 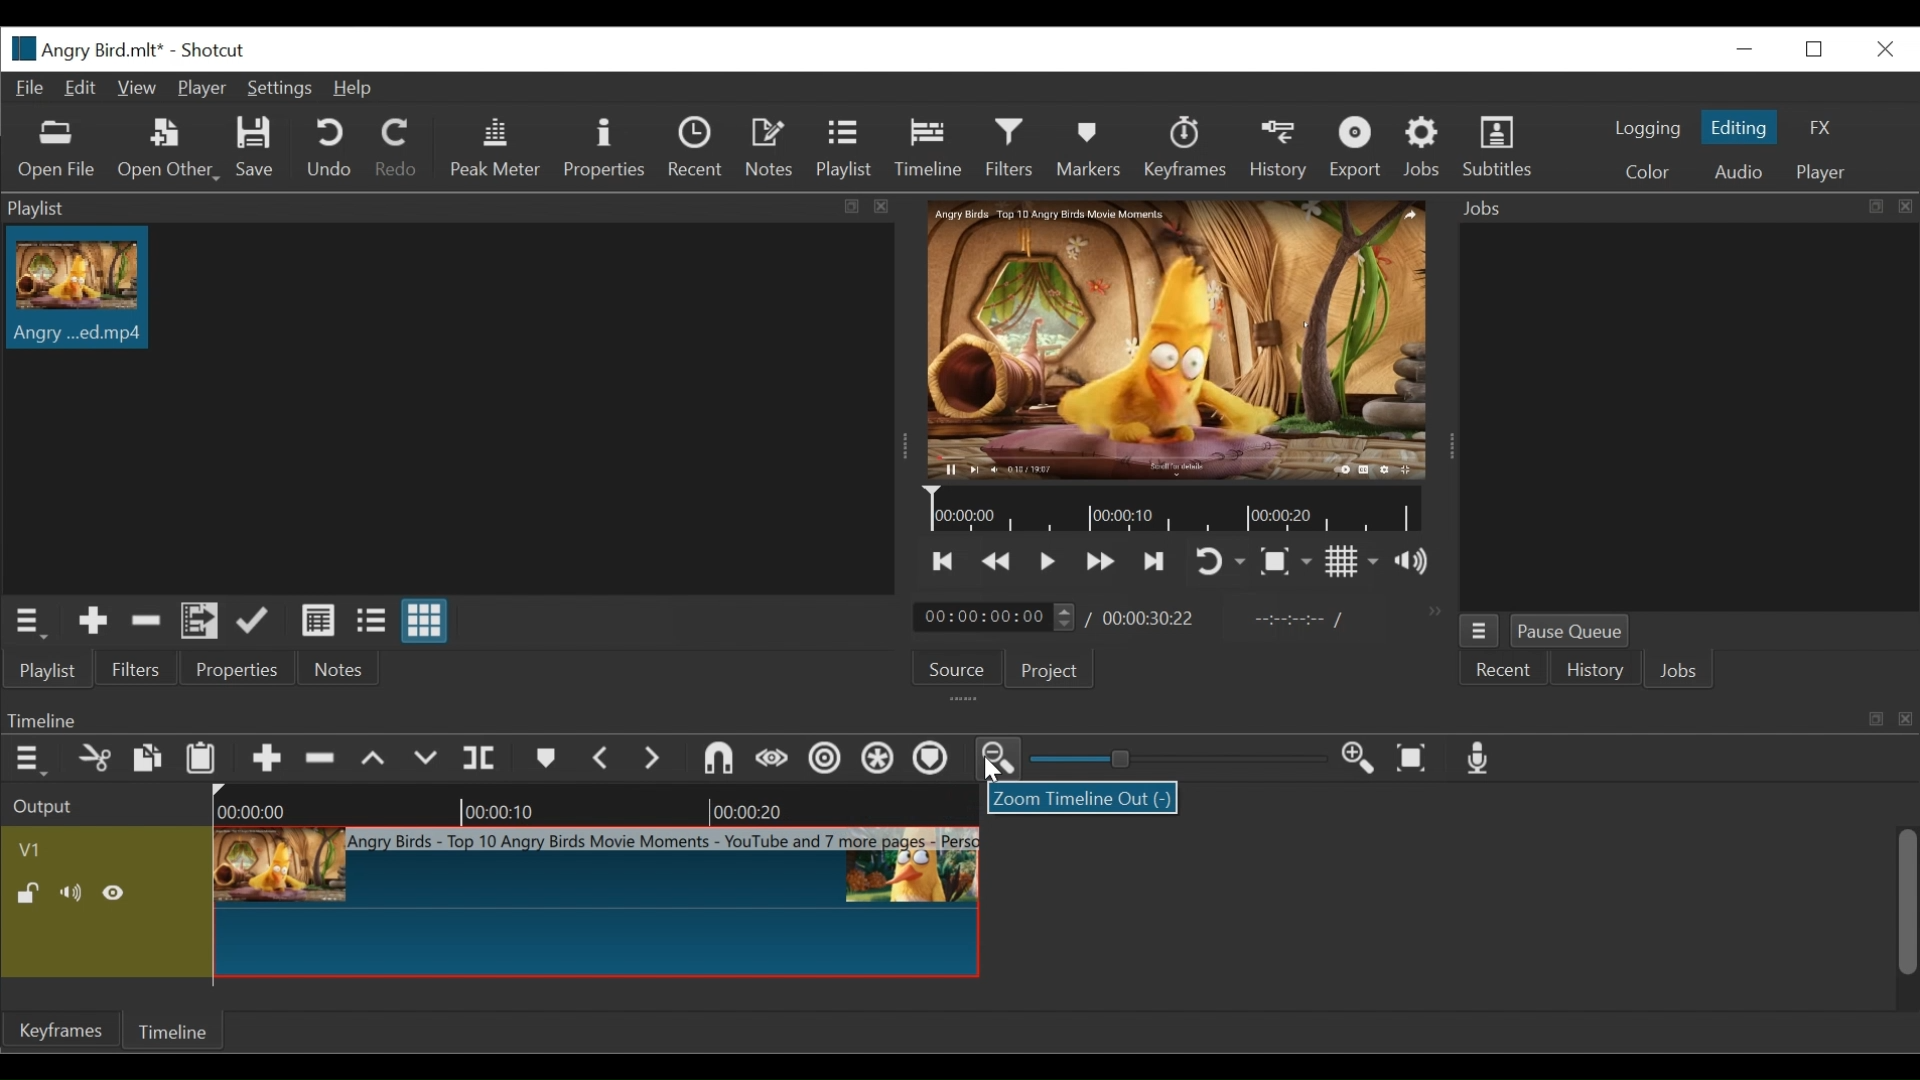 What do you see at coordinates (376, 758) in the screenshot?
I see `lift` at bounding box center [376, 758].